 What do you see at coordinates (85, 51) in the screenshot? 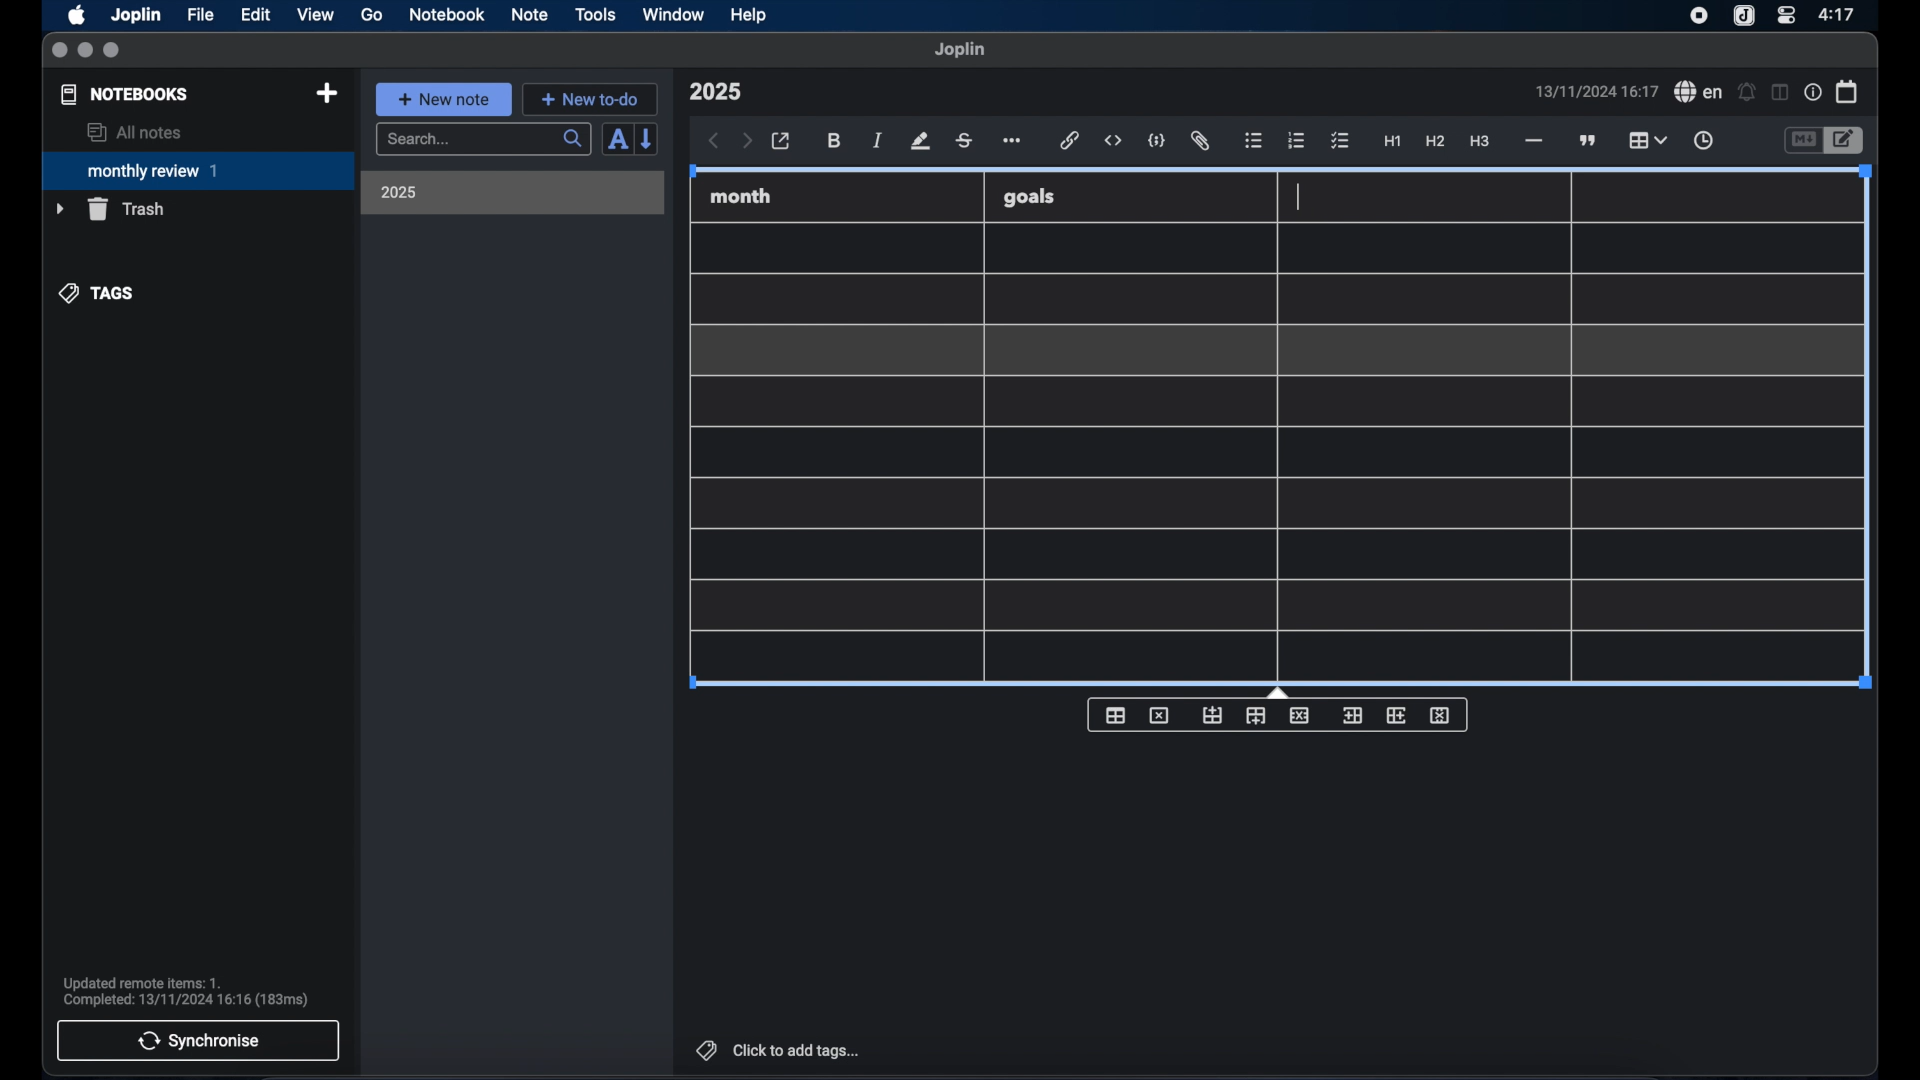
I see `minimize` at bounding box center [85, 51].